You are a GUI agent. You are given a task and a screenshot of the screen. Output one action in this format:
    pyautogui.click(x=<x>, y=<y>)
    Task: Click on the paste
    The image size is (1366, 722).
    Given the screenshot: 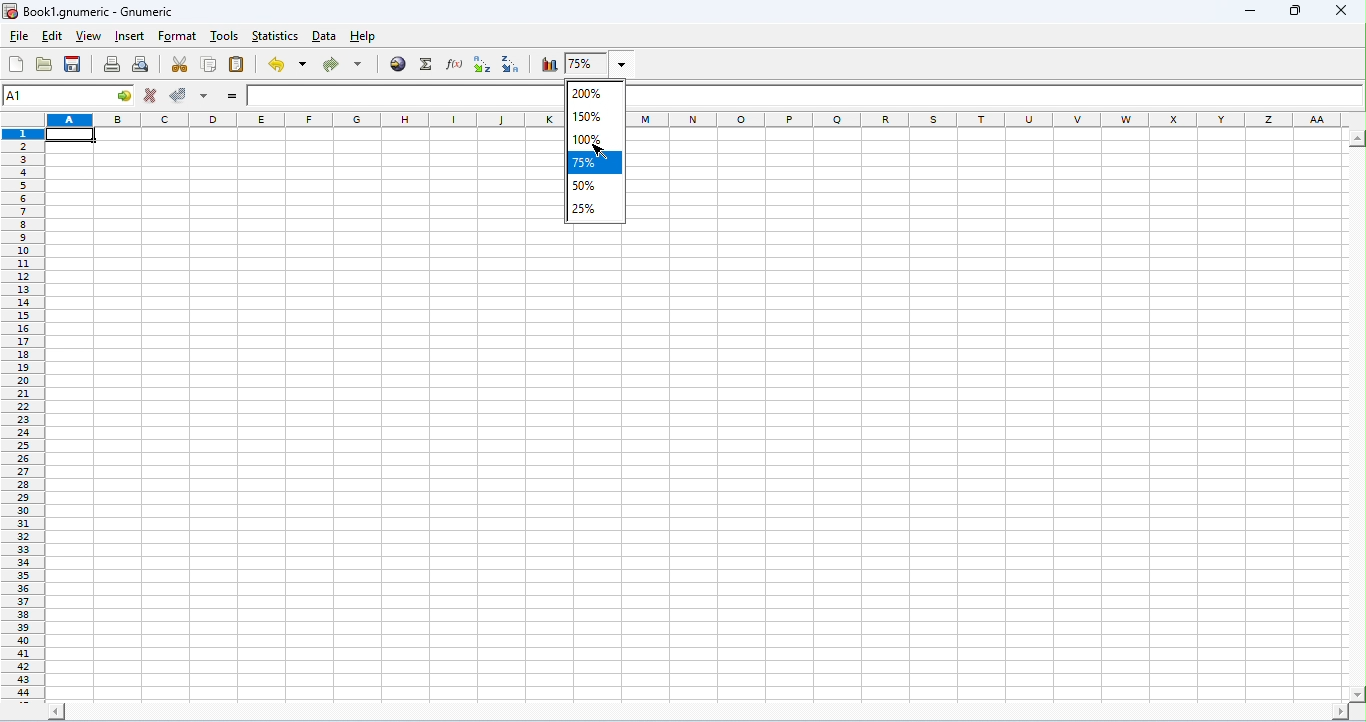 What is the action you would take?
    pyautogui.click(x=238, y=65)
    